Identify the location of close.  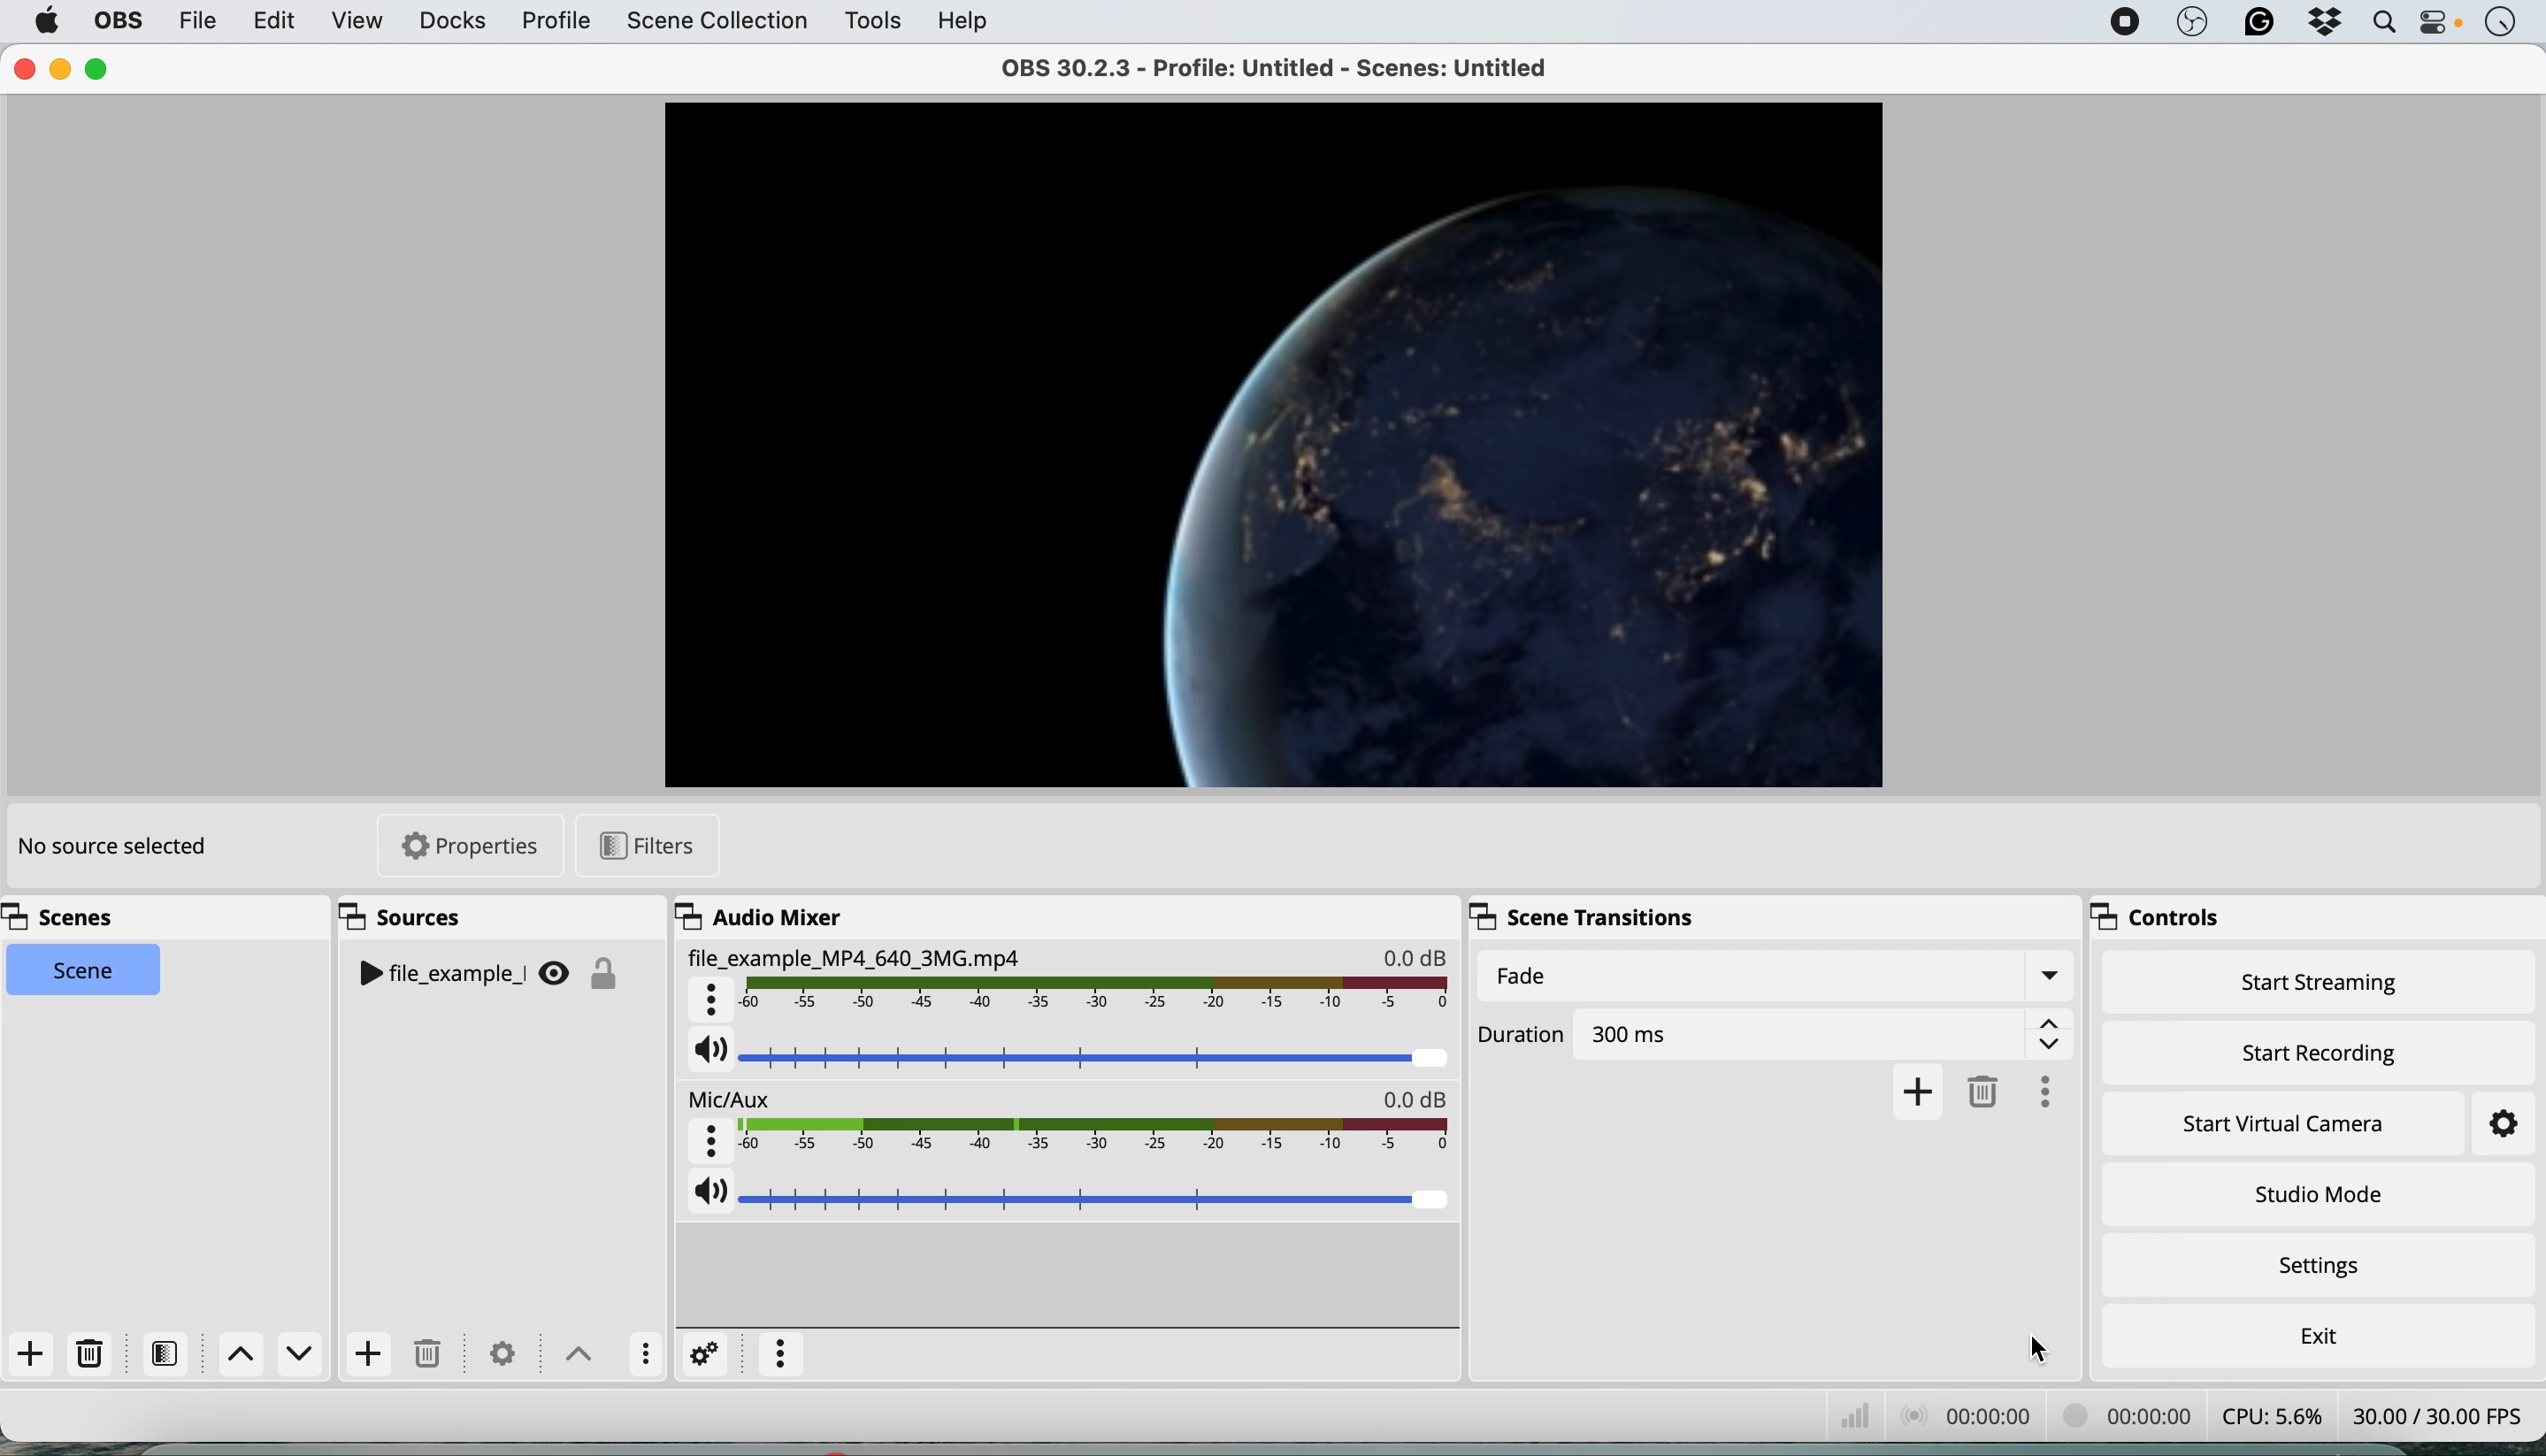
(23, 70).